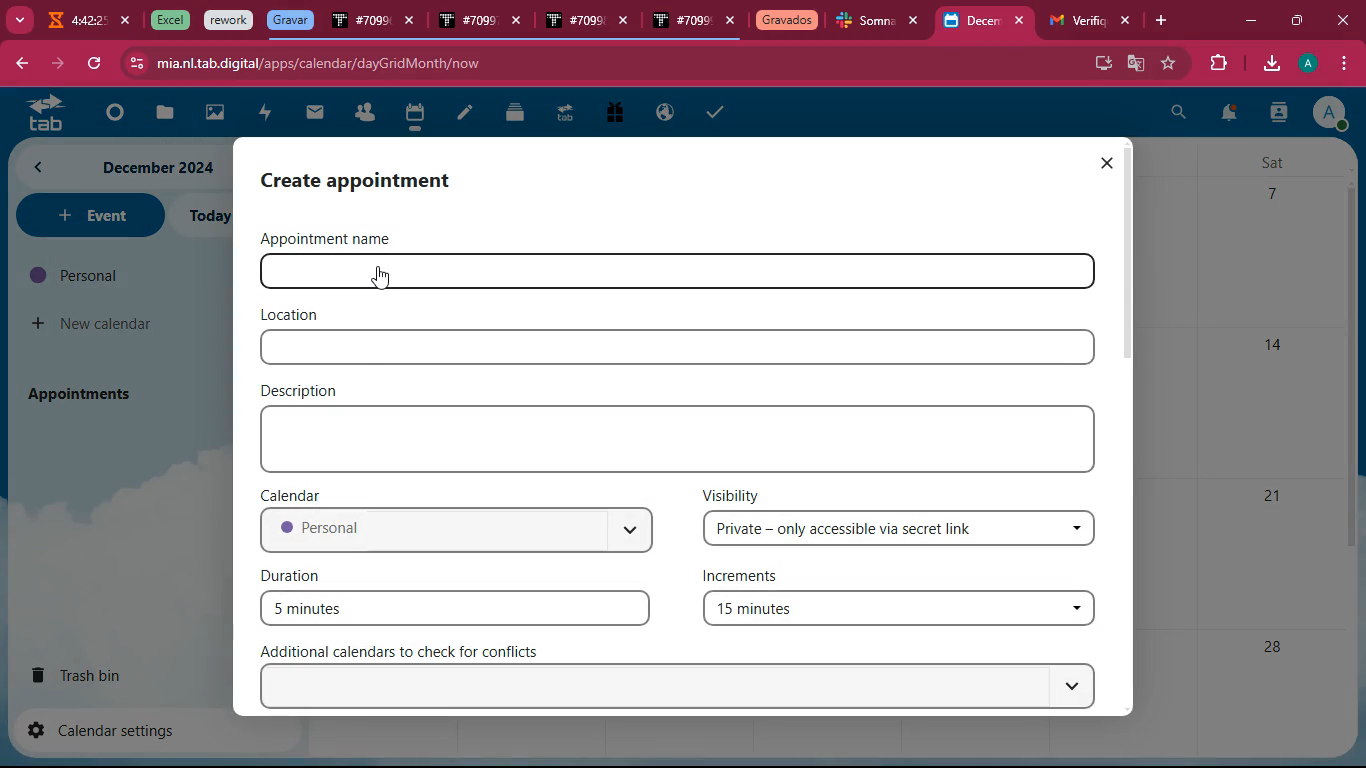 The image size is (1366, 768). What do you see at coordinates (315, 113) in the screenshot?
I see `mail` at bounding box center [315, 113].